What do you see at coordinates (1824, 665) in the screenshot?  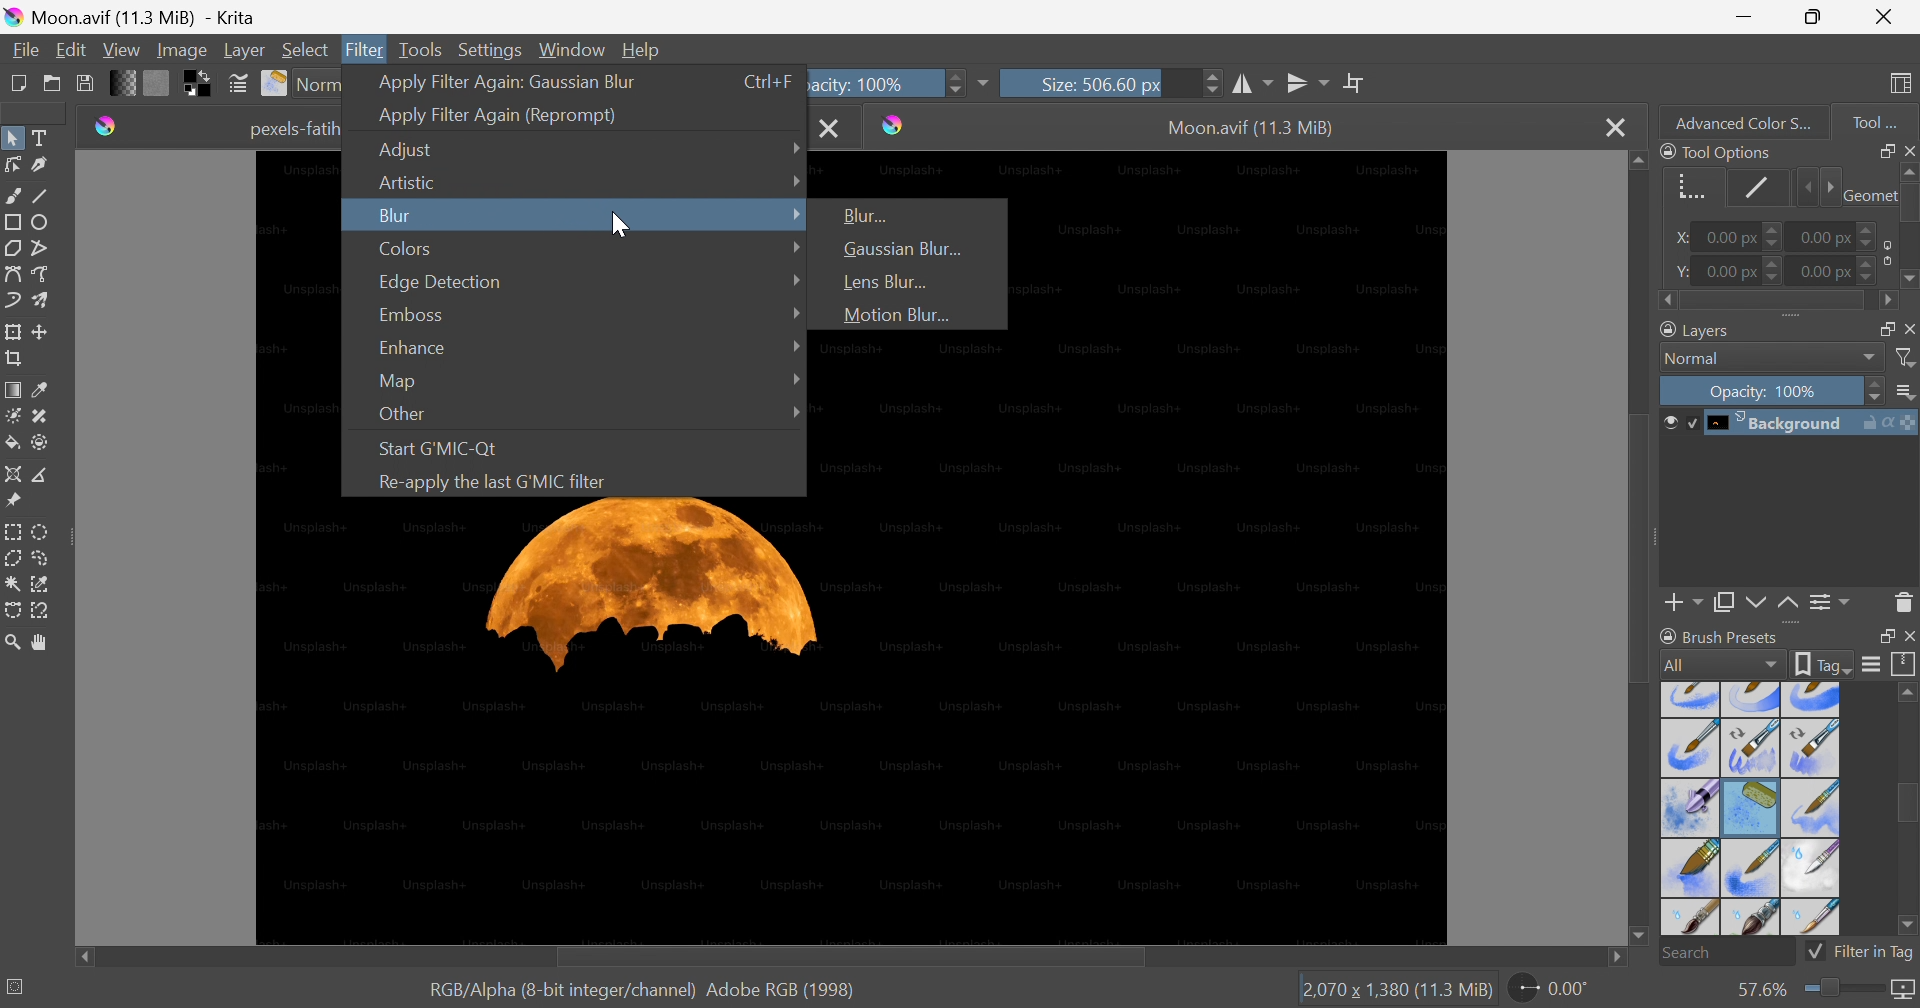 I see `tag` at bounding box center [1824, 665].